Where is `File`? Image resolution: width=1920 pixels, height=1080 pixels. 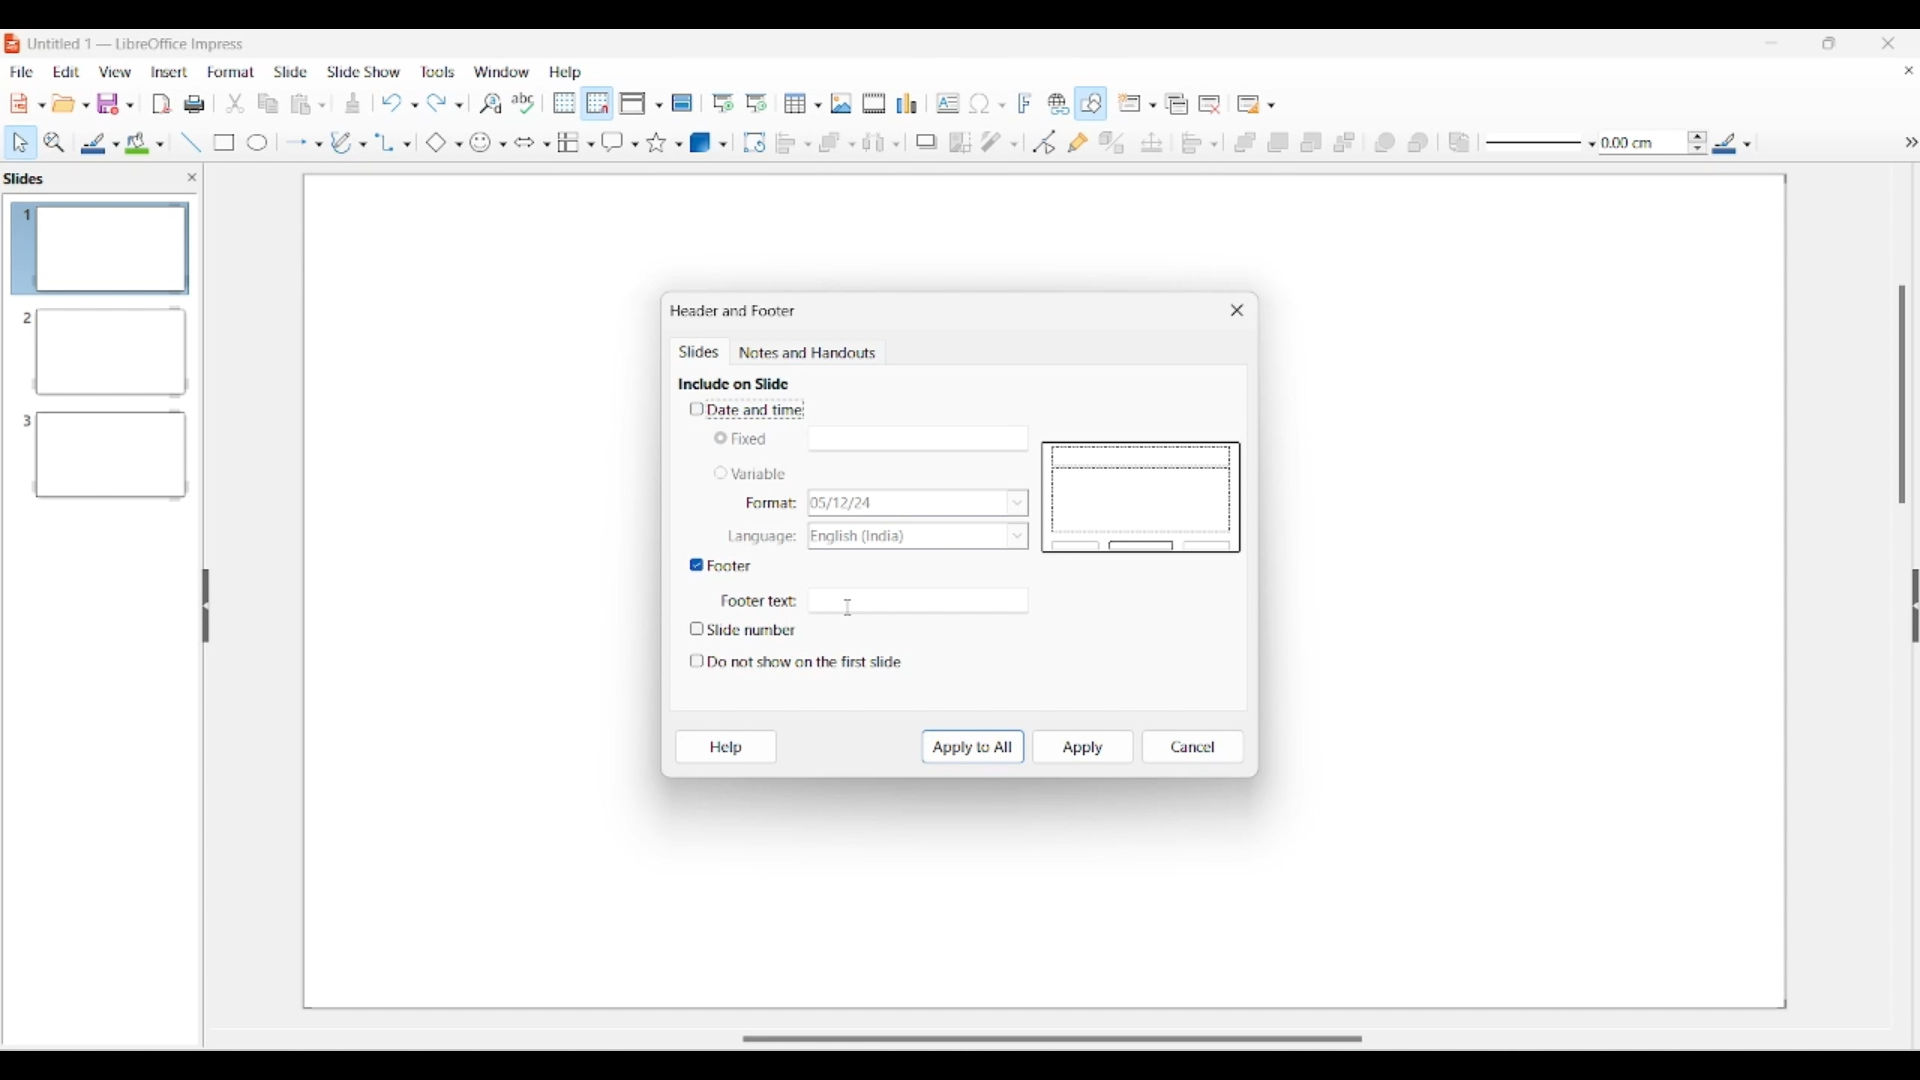
File is located at coordinates (159, 106).